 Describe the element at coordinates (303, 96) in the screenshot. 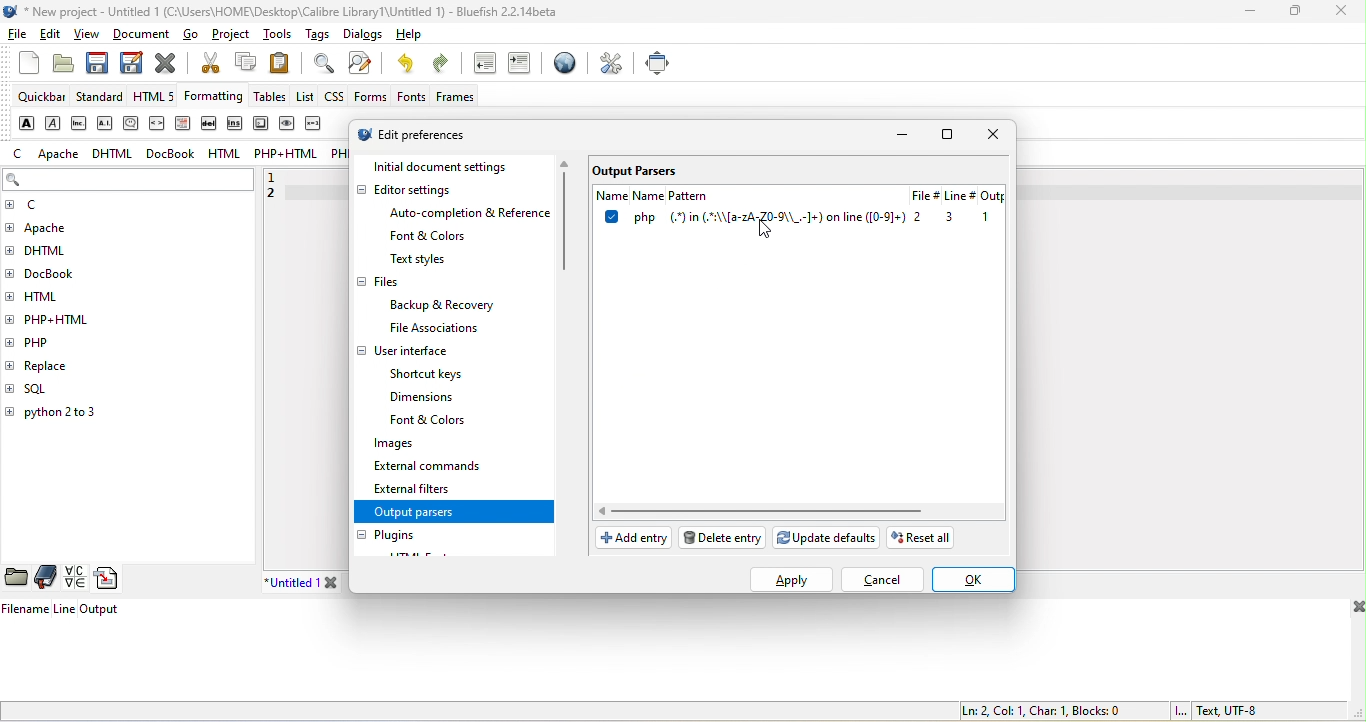

I see `list` at that location.